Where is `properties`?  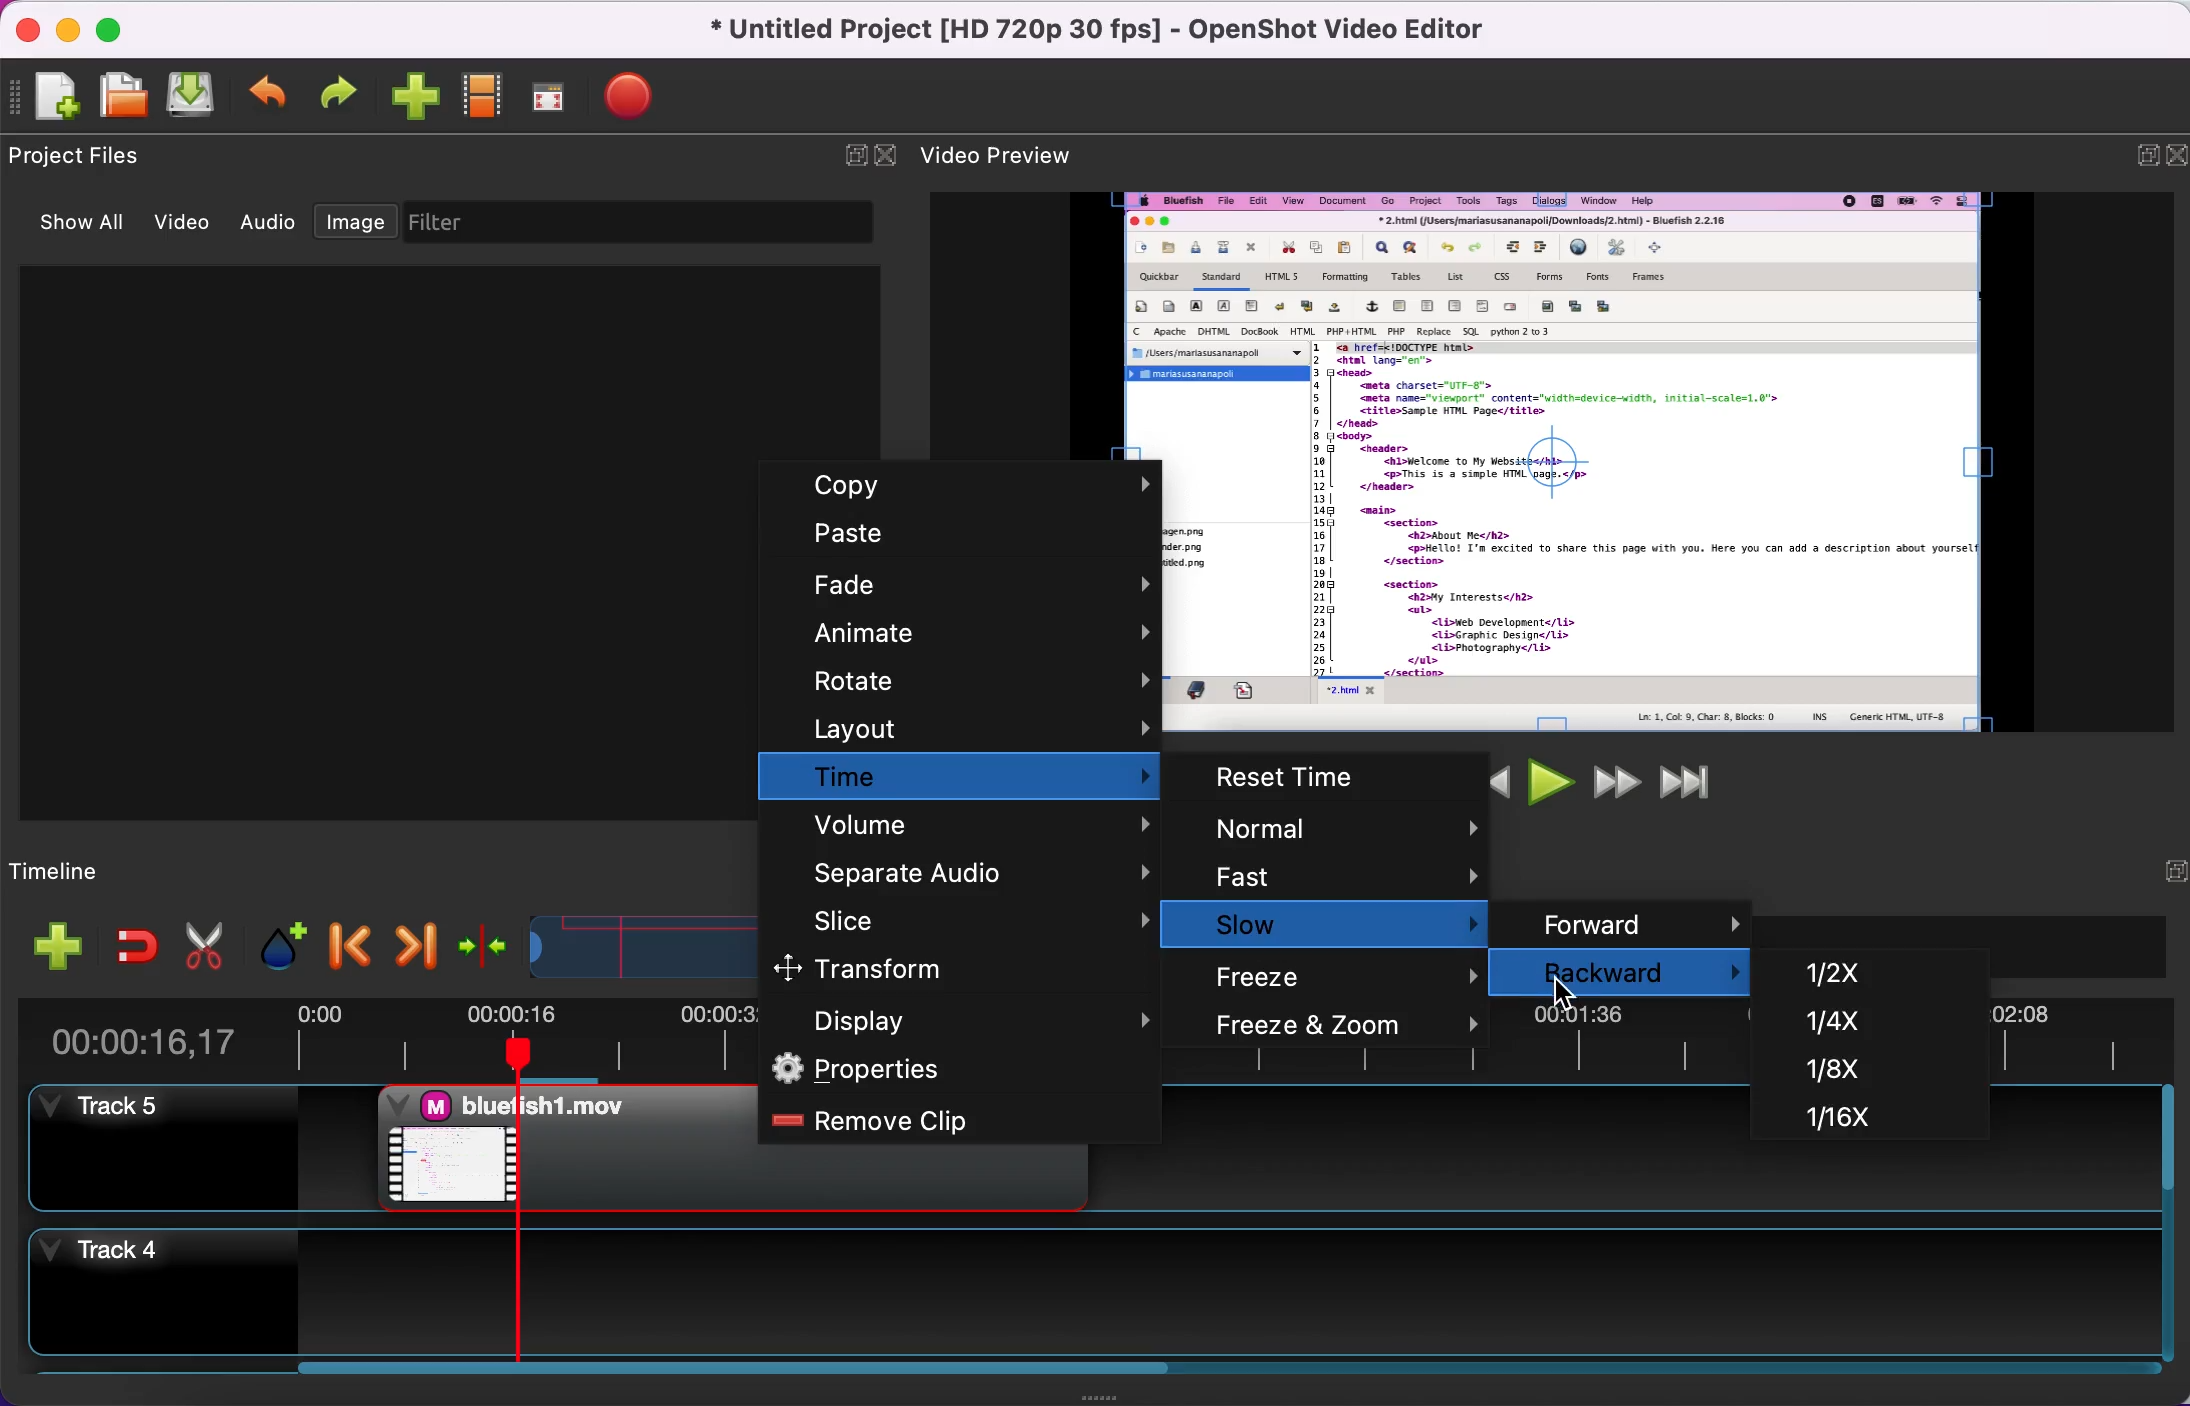
properties is located at coordinates (958, 1069).